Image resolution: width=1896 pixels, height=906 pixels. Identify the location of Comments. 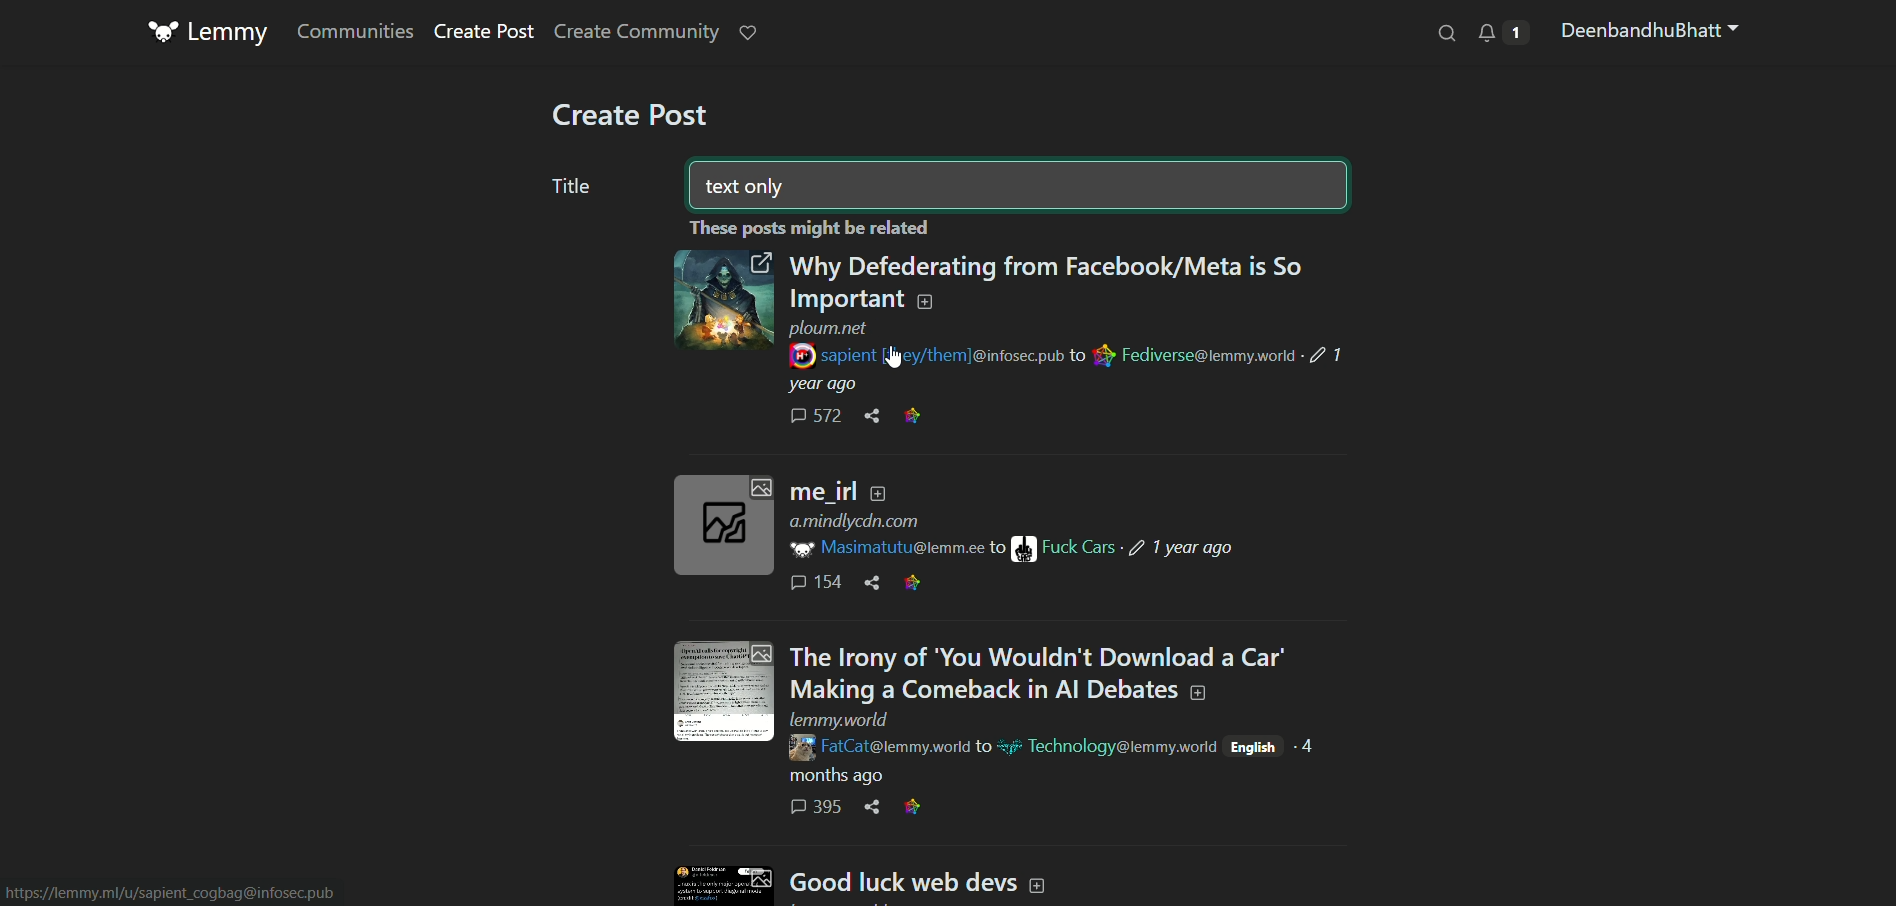
(815, 807).